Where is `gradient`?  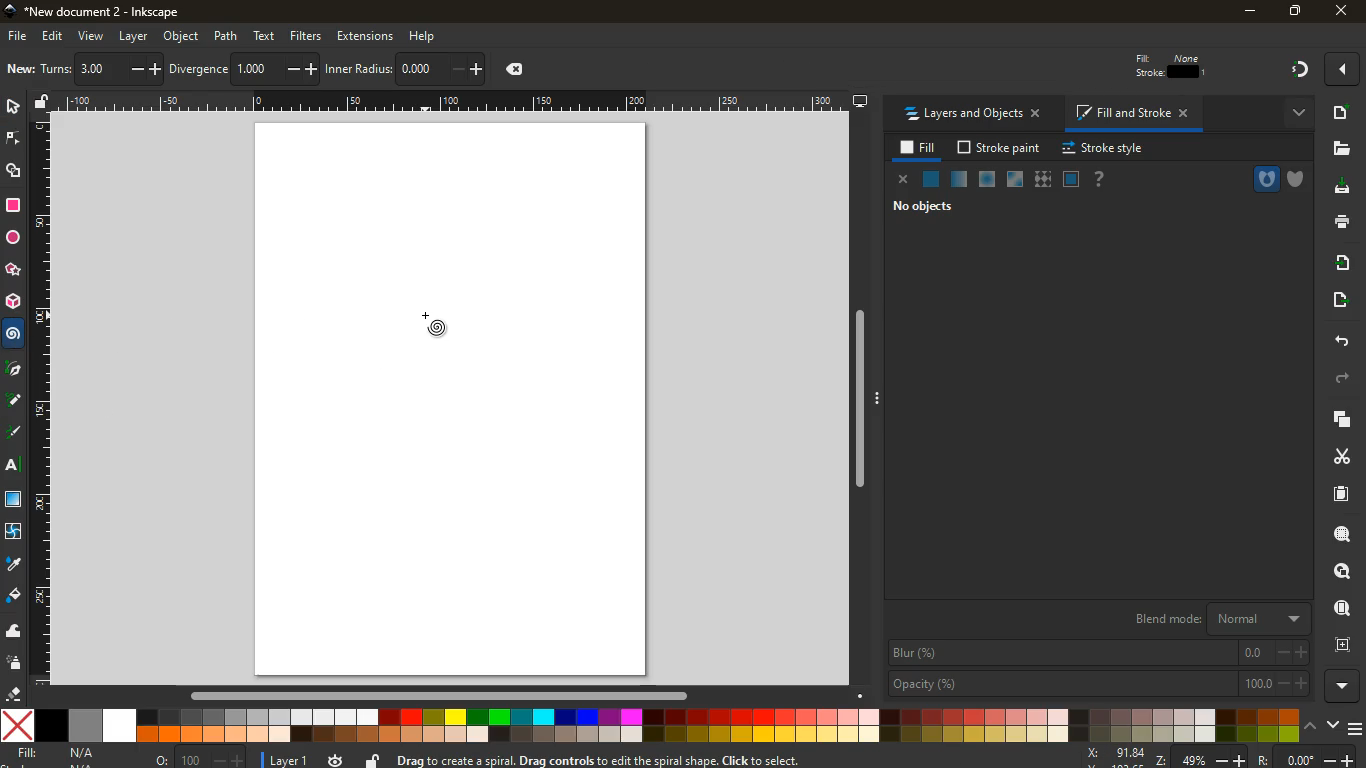 gradient is located at coordinates (1302, 70).